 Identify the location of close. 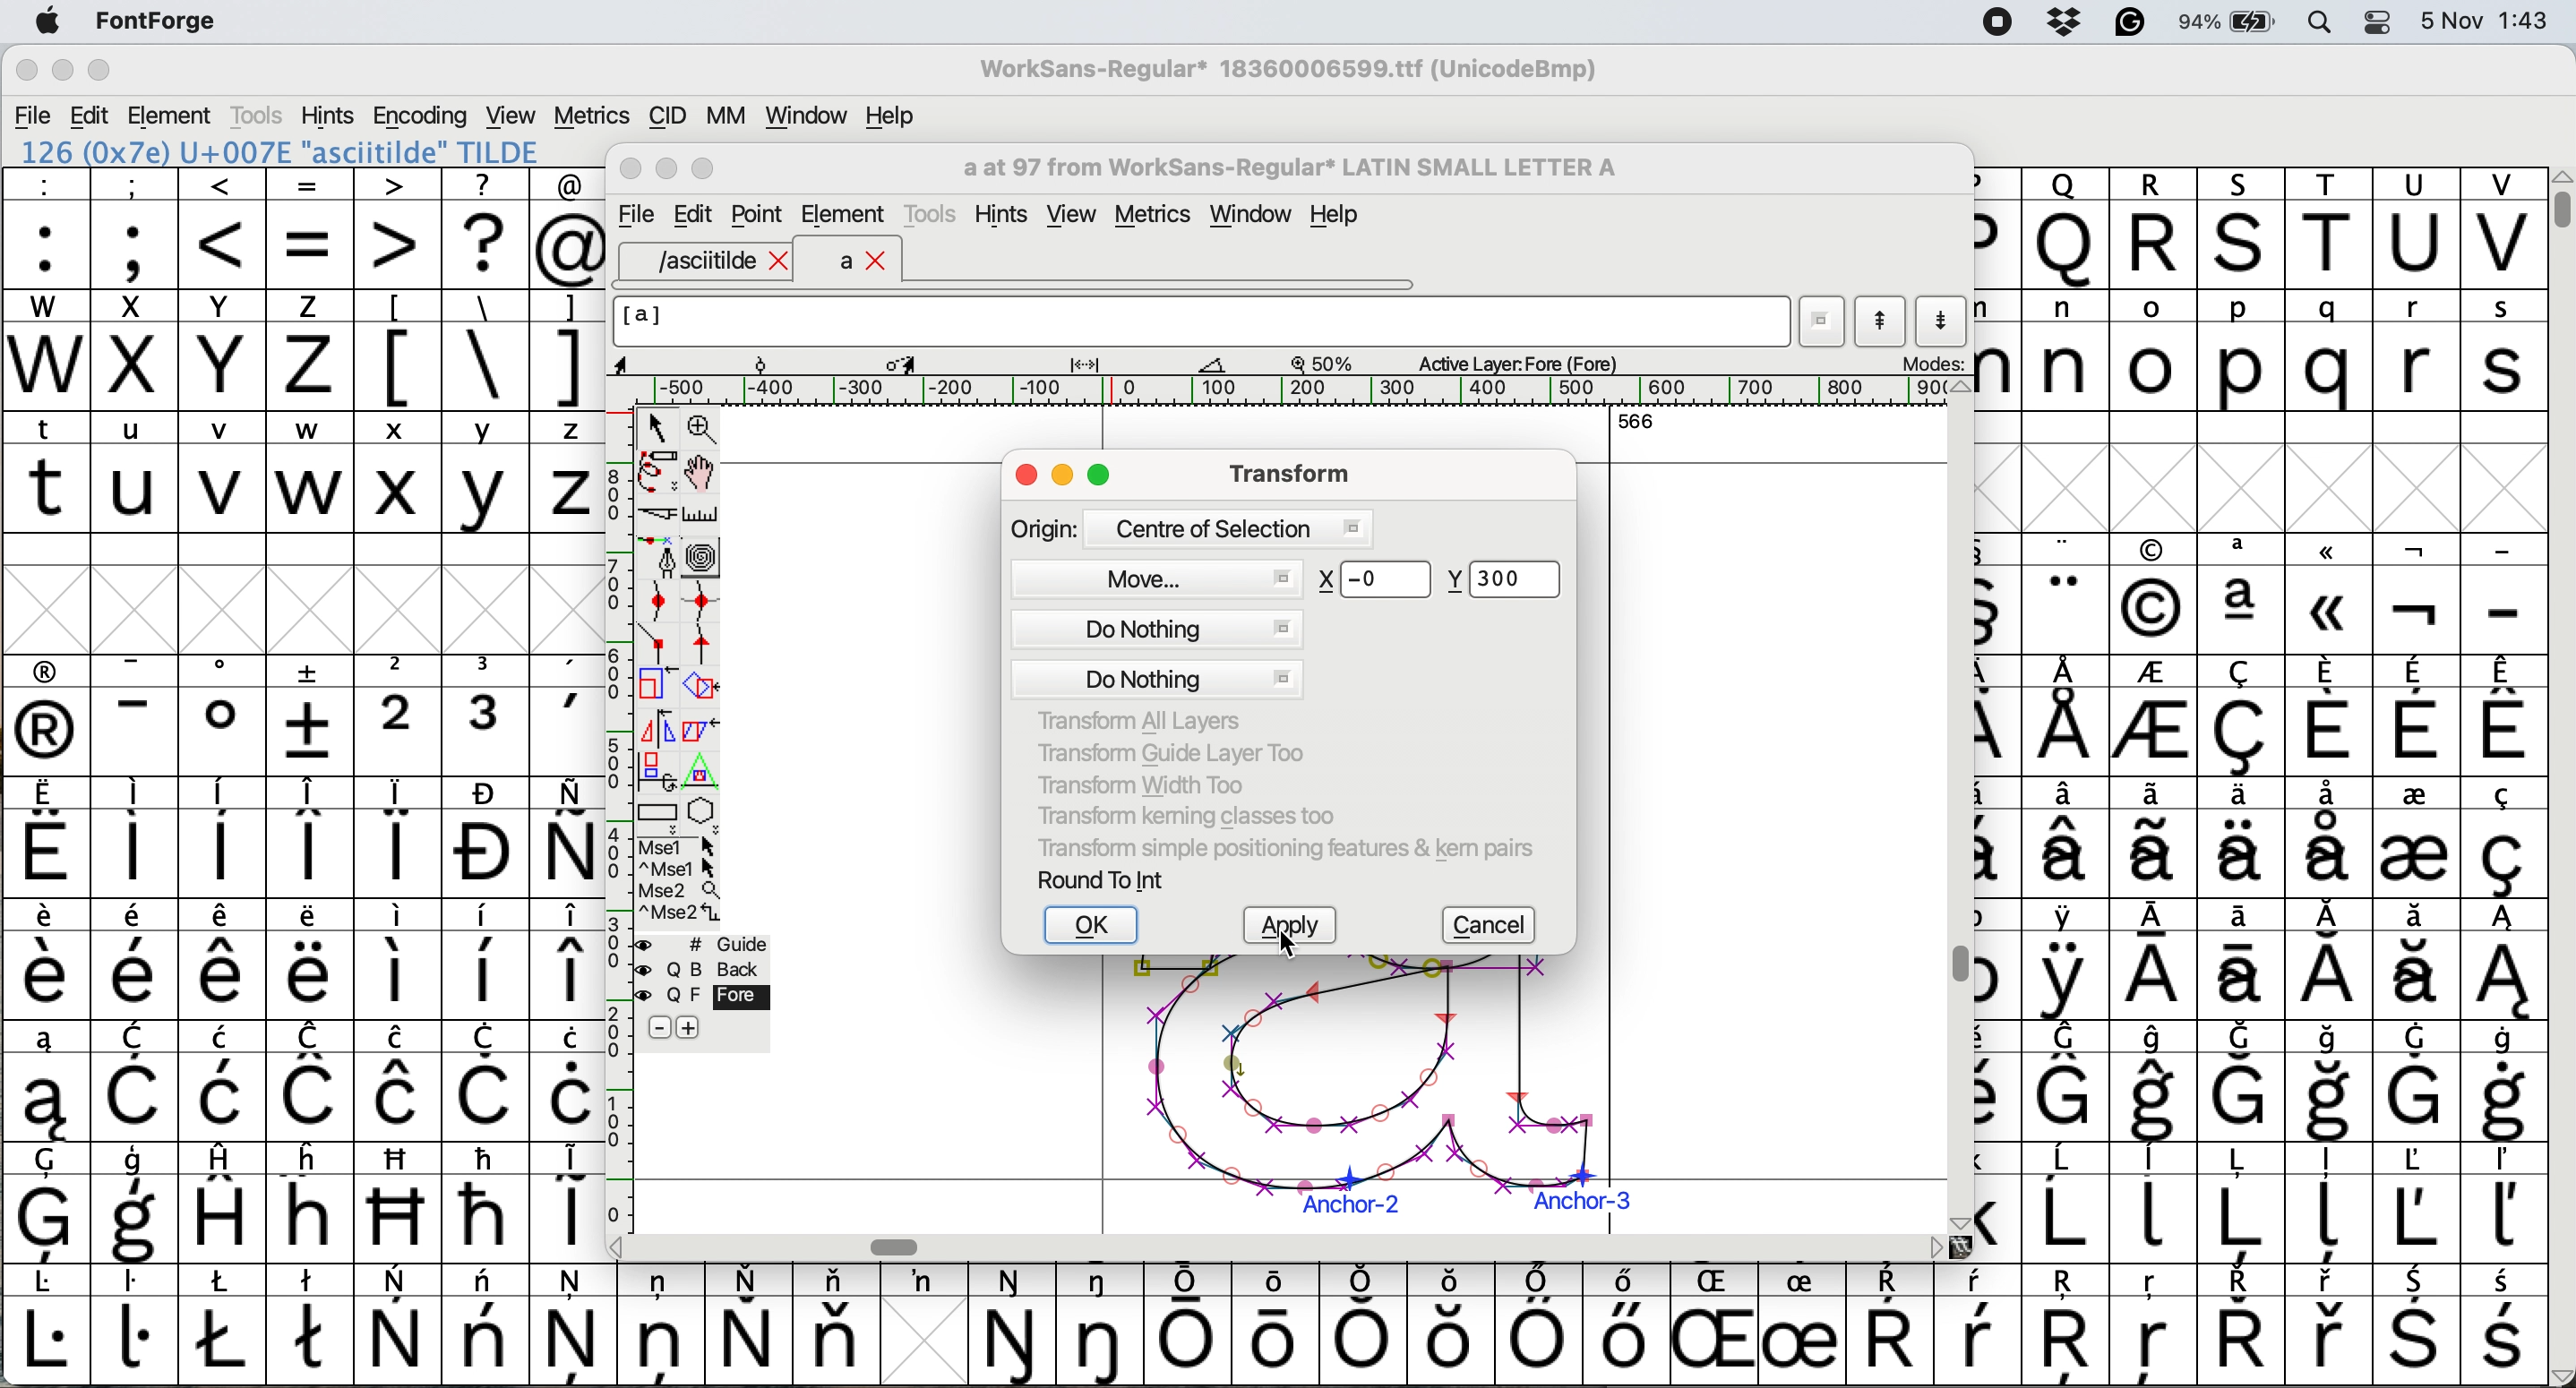
(1026, 477).